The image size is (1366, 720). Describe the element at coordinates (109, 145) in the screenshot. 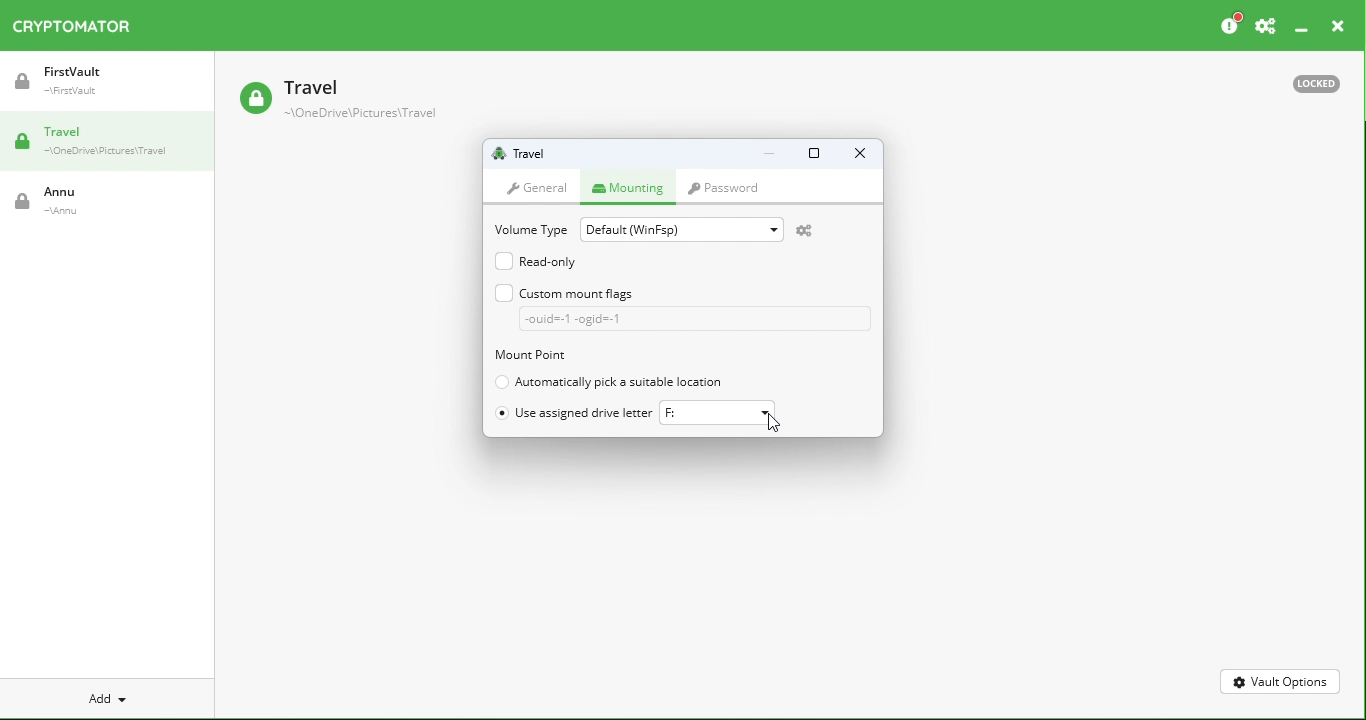

I see `Travel` at that location.